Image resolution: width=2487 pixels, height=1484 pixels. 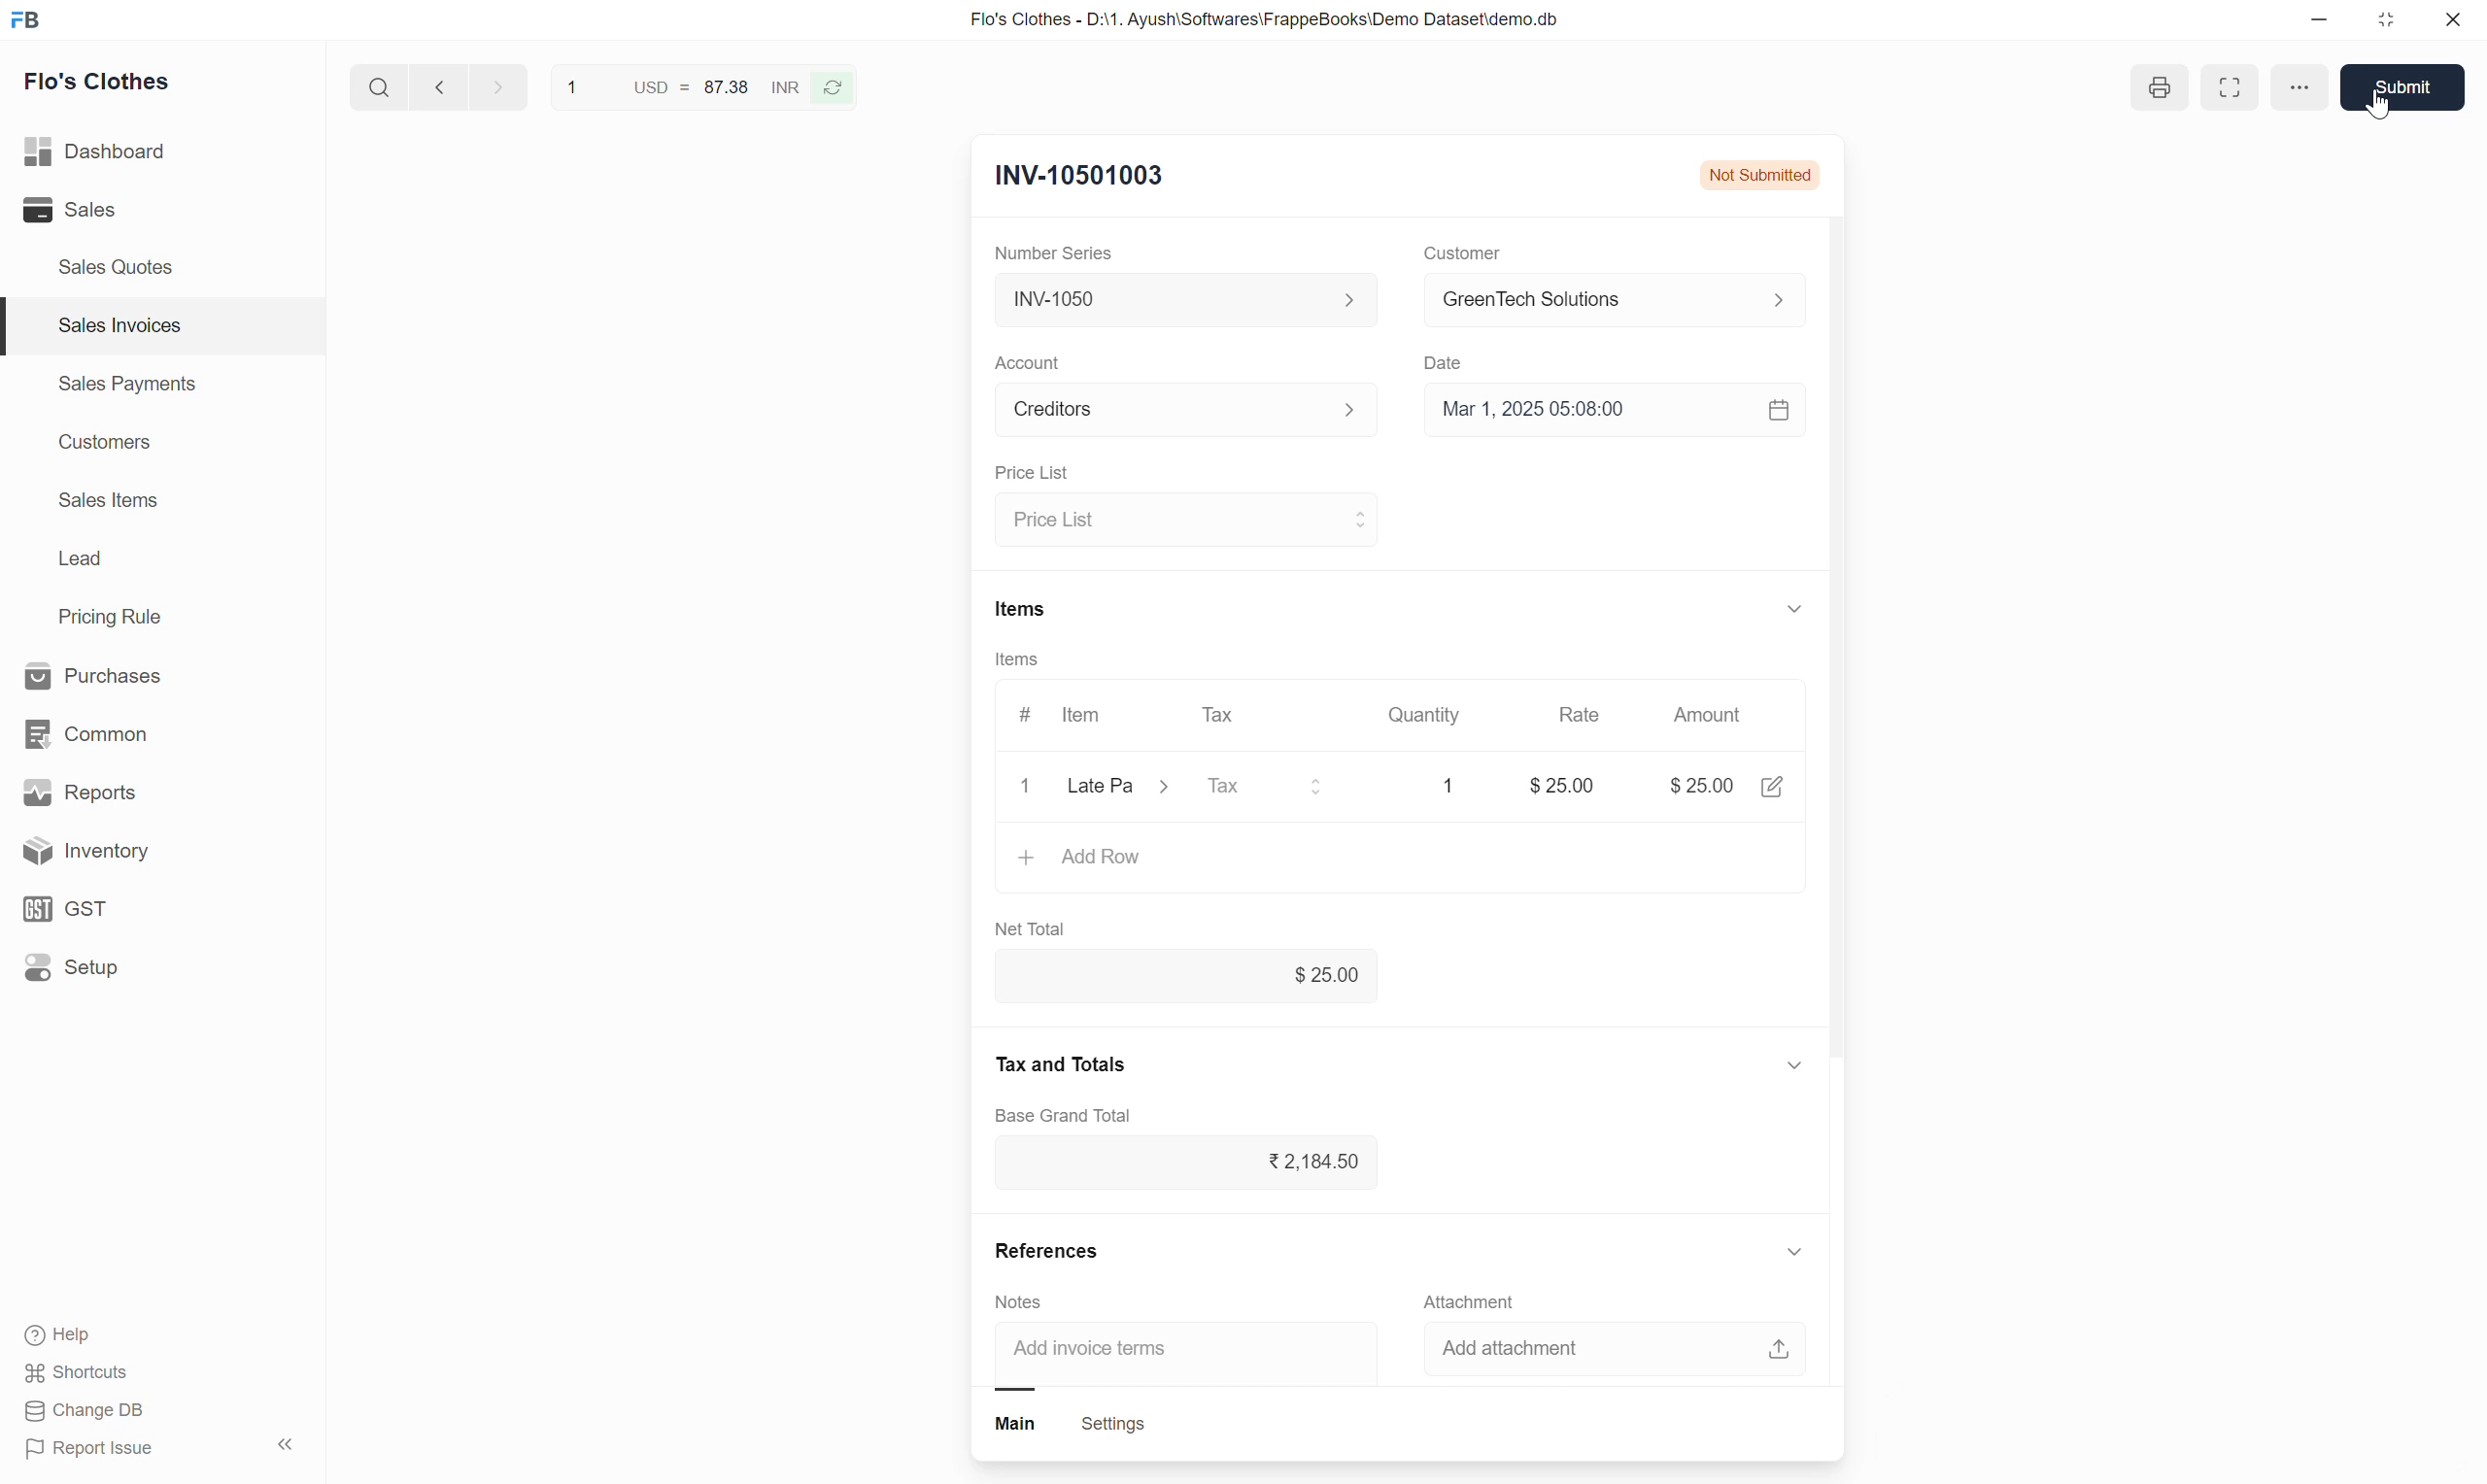 What do you see at coordinates (125, 387) in the screenshot?
I see `Sales Payments` at bounding box center [125, 387].